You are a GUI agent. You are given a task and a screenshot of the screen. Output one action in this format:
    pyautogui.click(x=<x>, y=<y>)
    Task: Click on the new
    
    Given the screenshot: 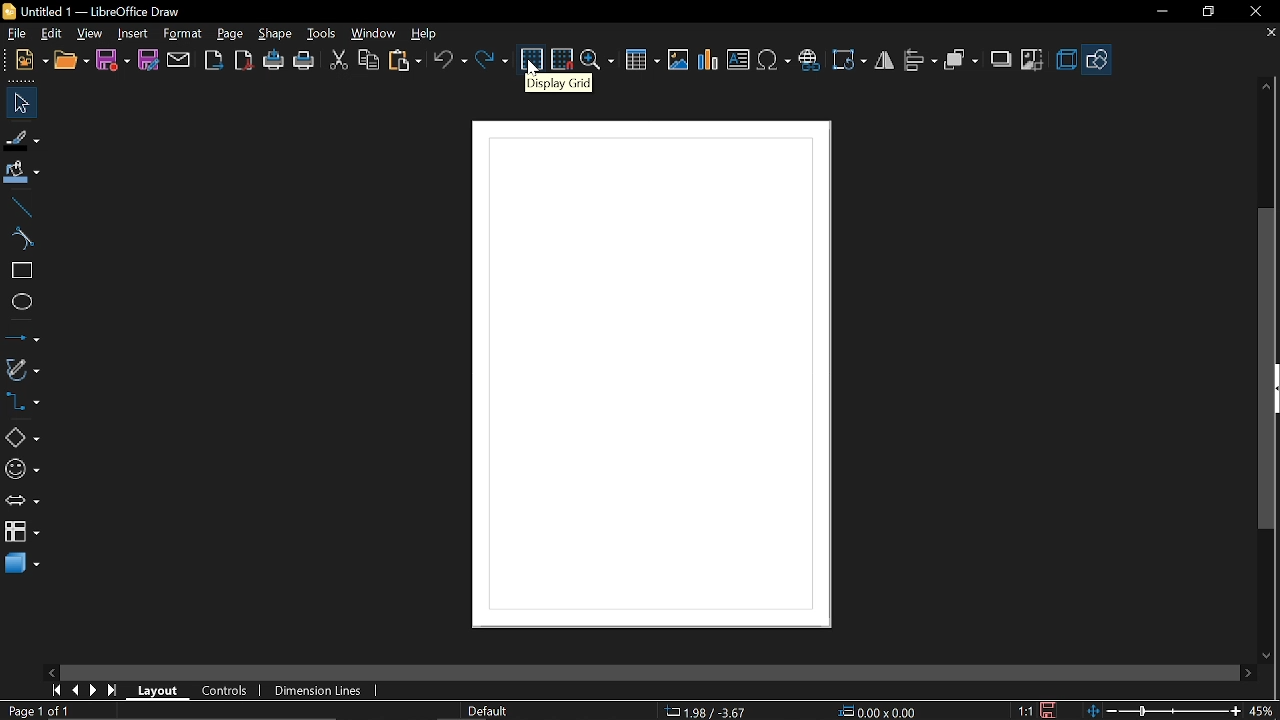 What is the action you would take?
    pyautogui.click(x=33, y=61)
    